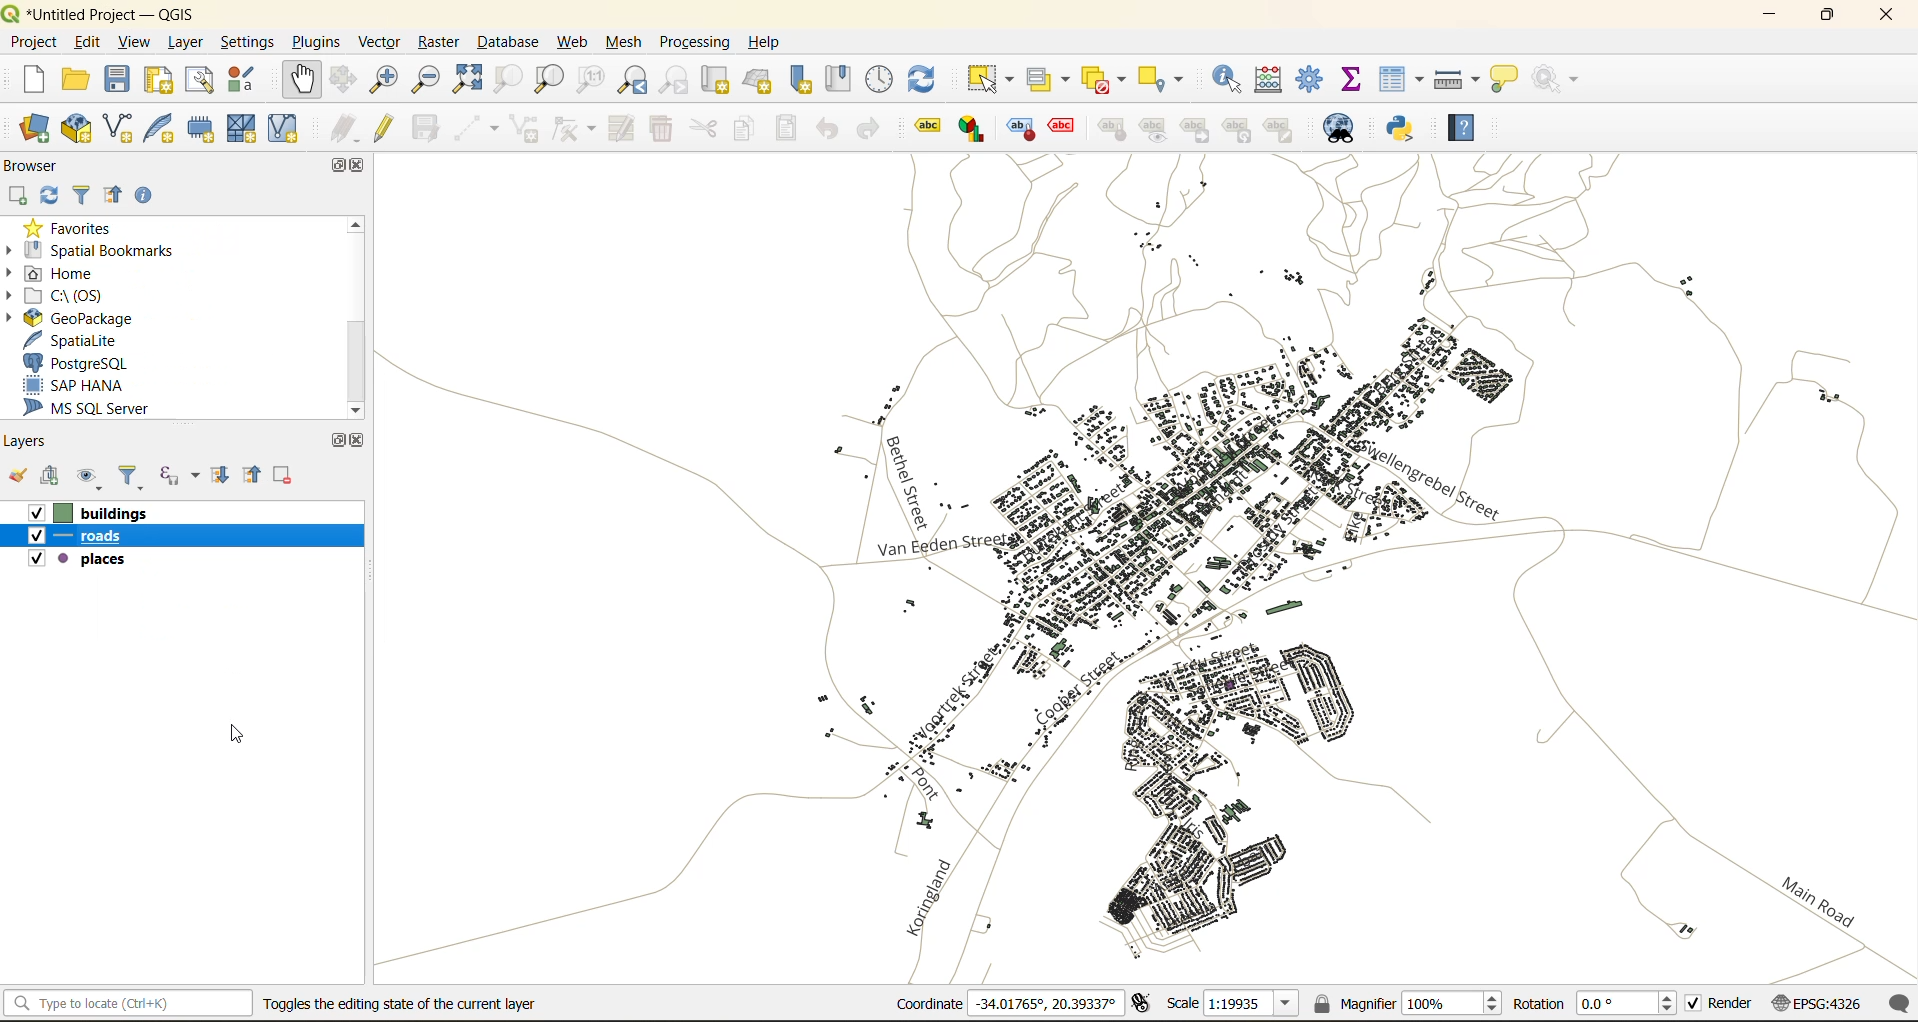 The height and width of the screenshot is (1022, 1918). I want to click on vector, so click(379, 43).